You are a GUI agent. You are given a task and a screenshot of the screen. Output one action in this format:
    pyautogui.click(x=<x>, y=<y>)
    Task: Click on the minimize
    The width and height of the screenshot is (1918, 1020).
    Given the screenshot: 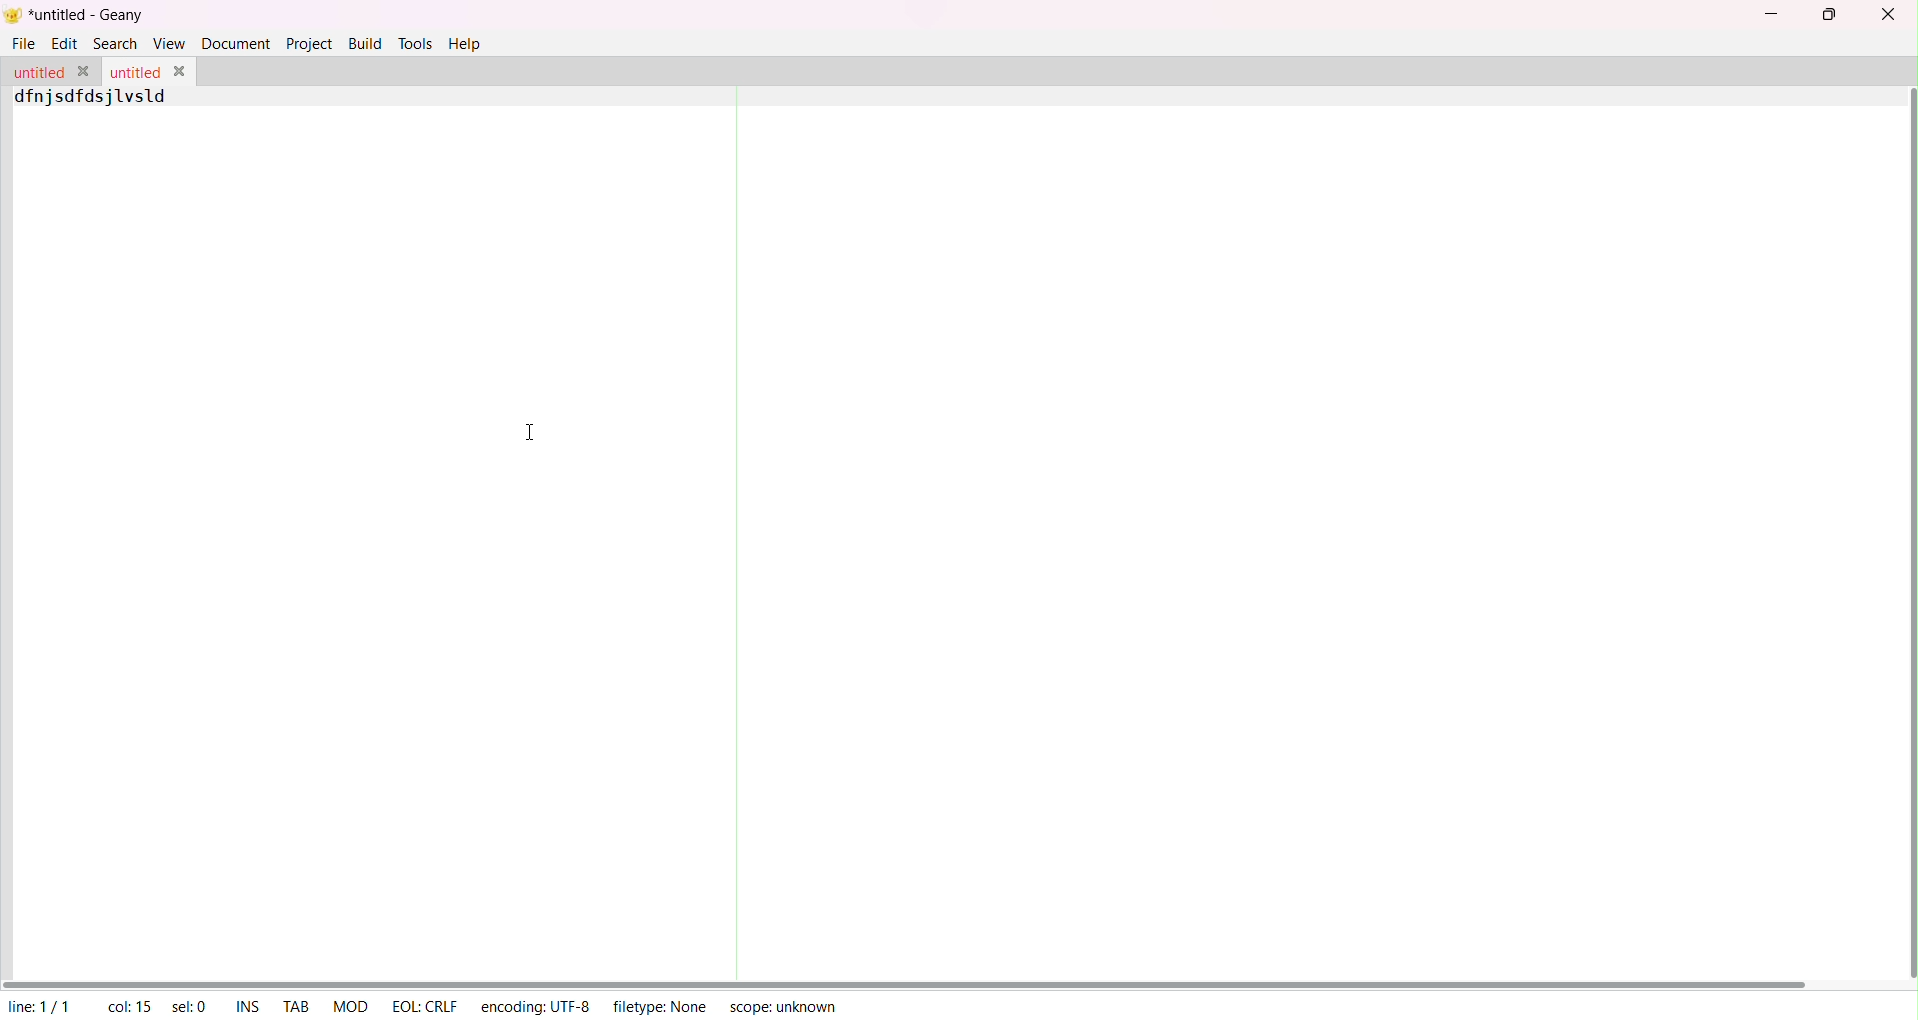 What is the action you would take?
    pyautogui.click(x=1769, y=13)
    